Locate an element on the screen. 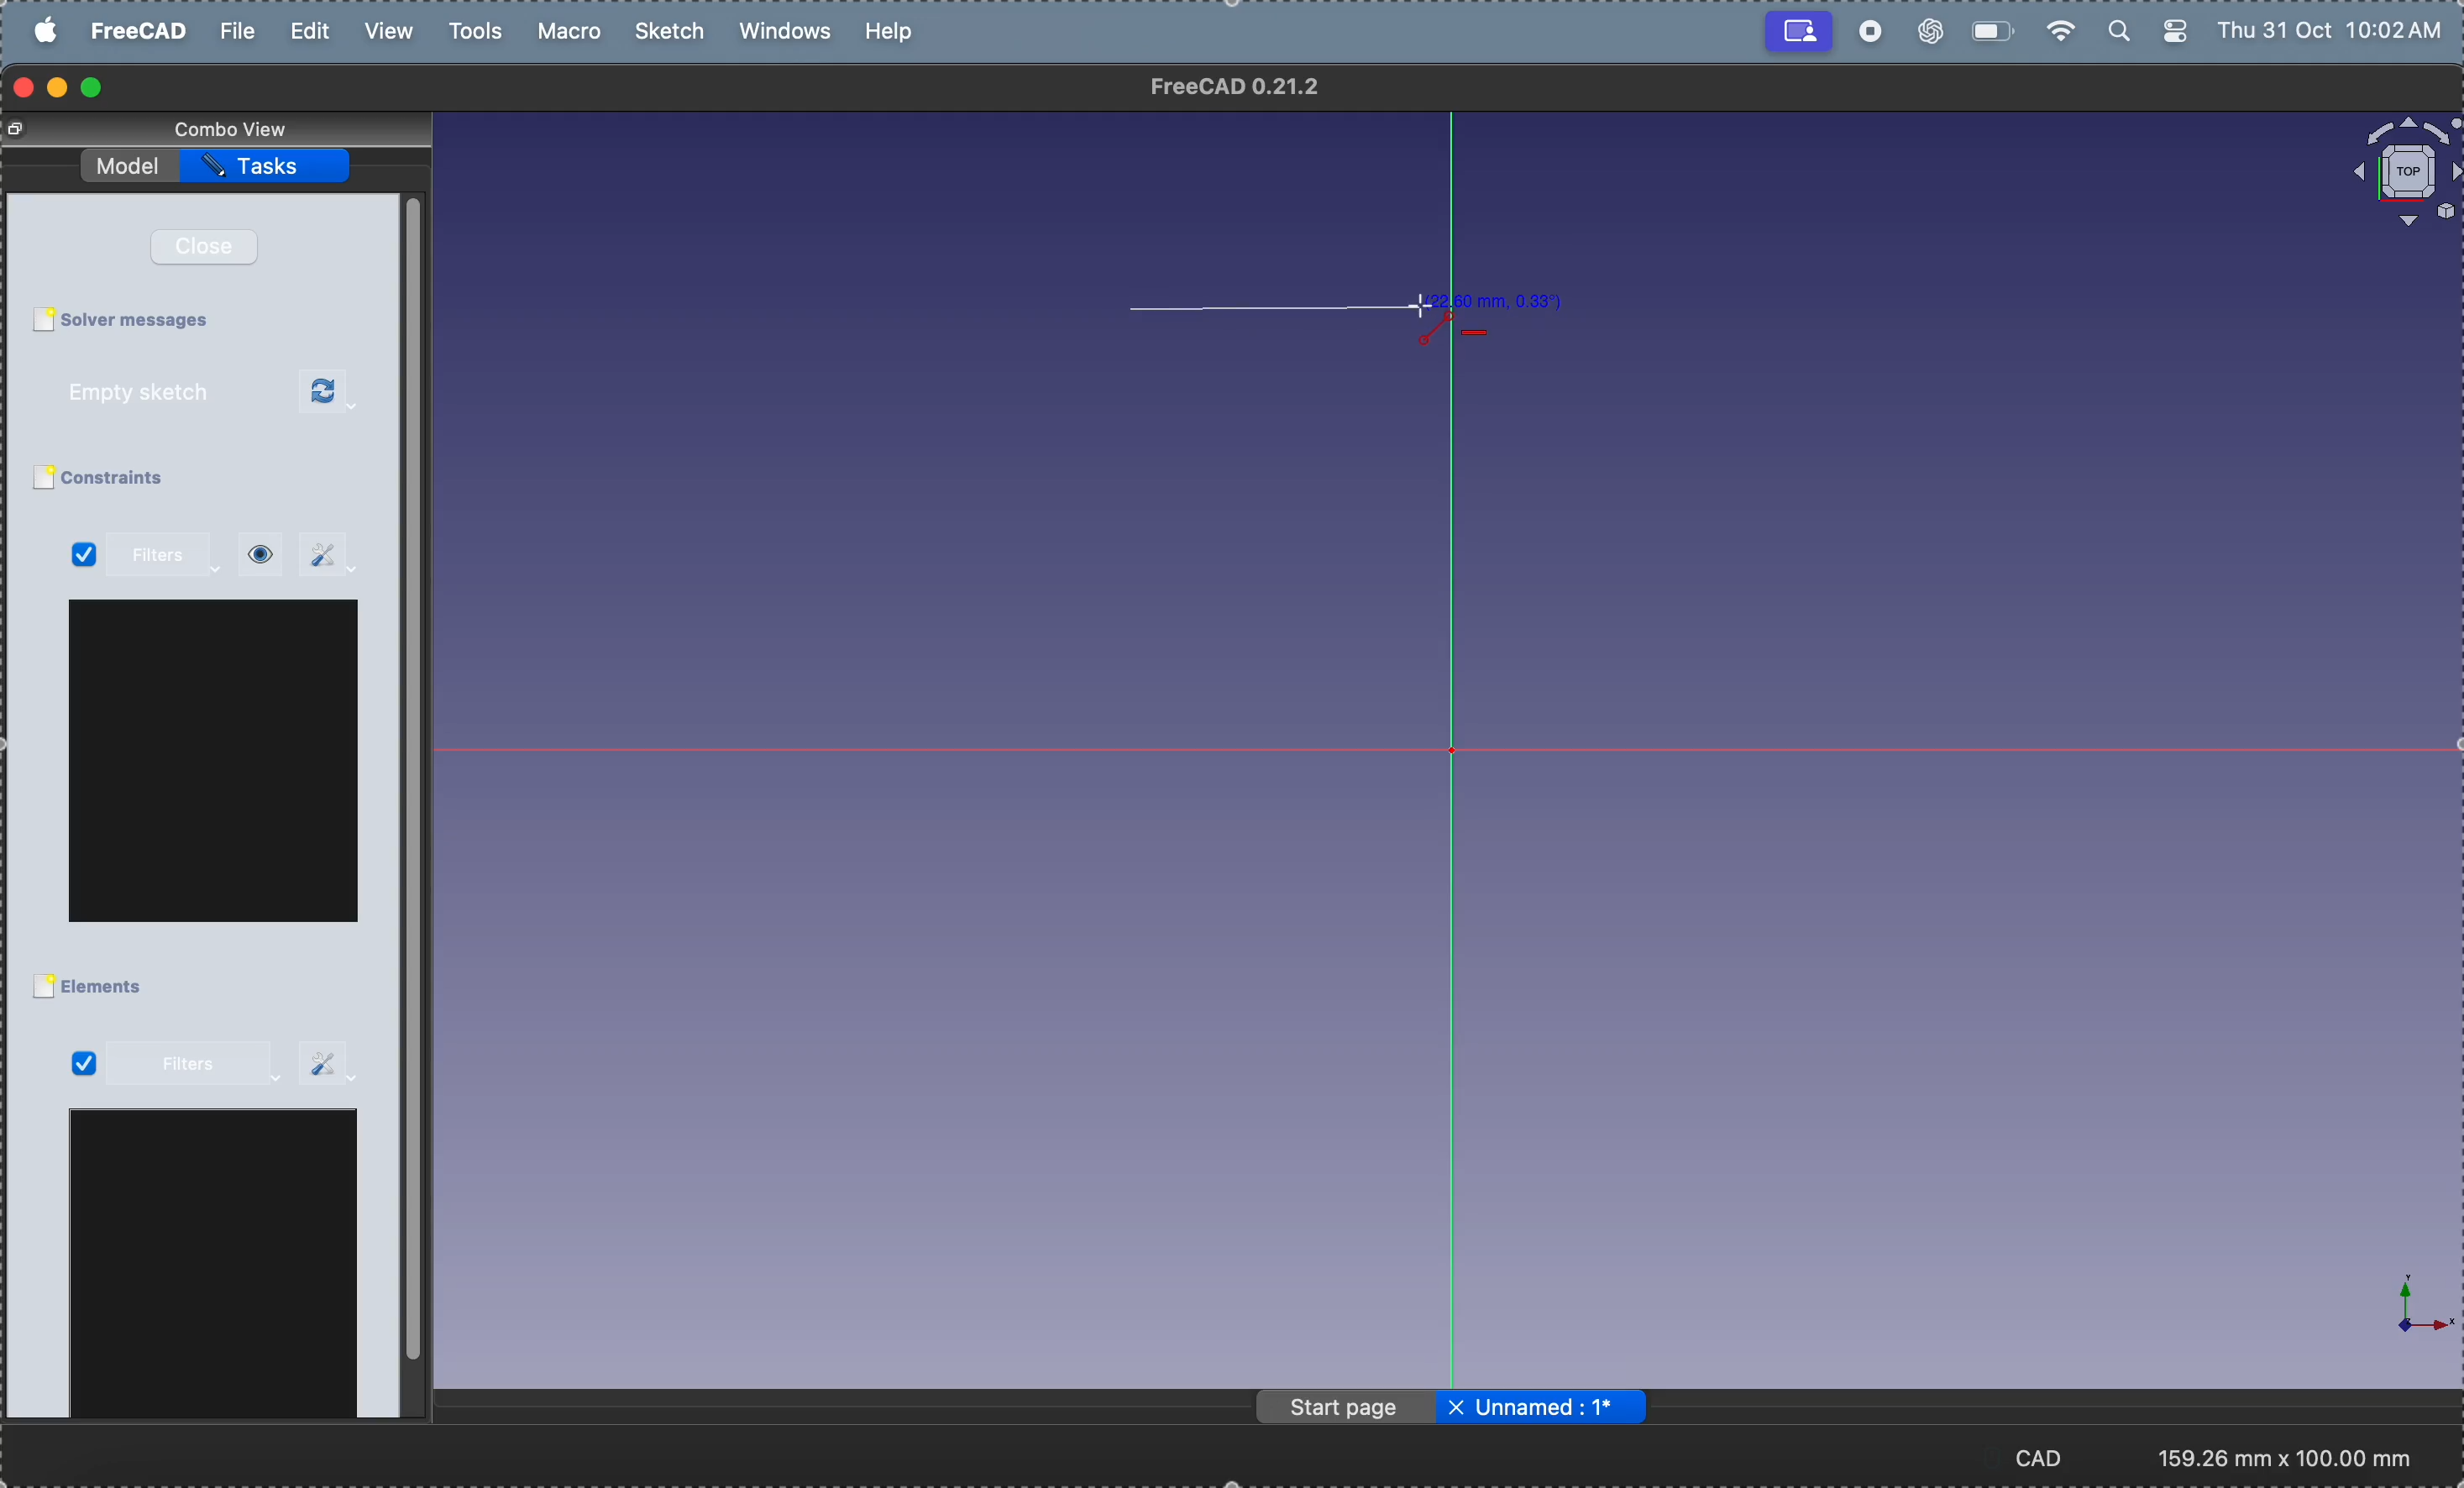 The height and width of the screenshot is (1488, 2464). window is located at coordinates (216, 761).